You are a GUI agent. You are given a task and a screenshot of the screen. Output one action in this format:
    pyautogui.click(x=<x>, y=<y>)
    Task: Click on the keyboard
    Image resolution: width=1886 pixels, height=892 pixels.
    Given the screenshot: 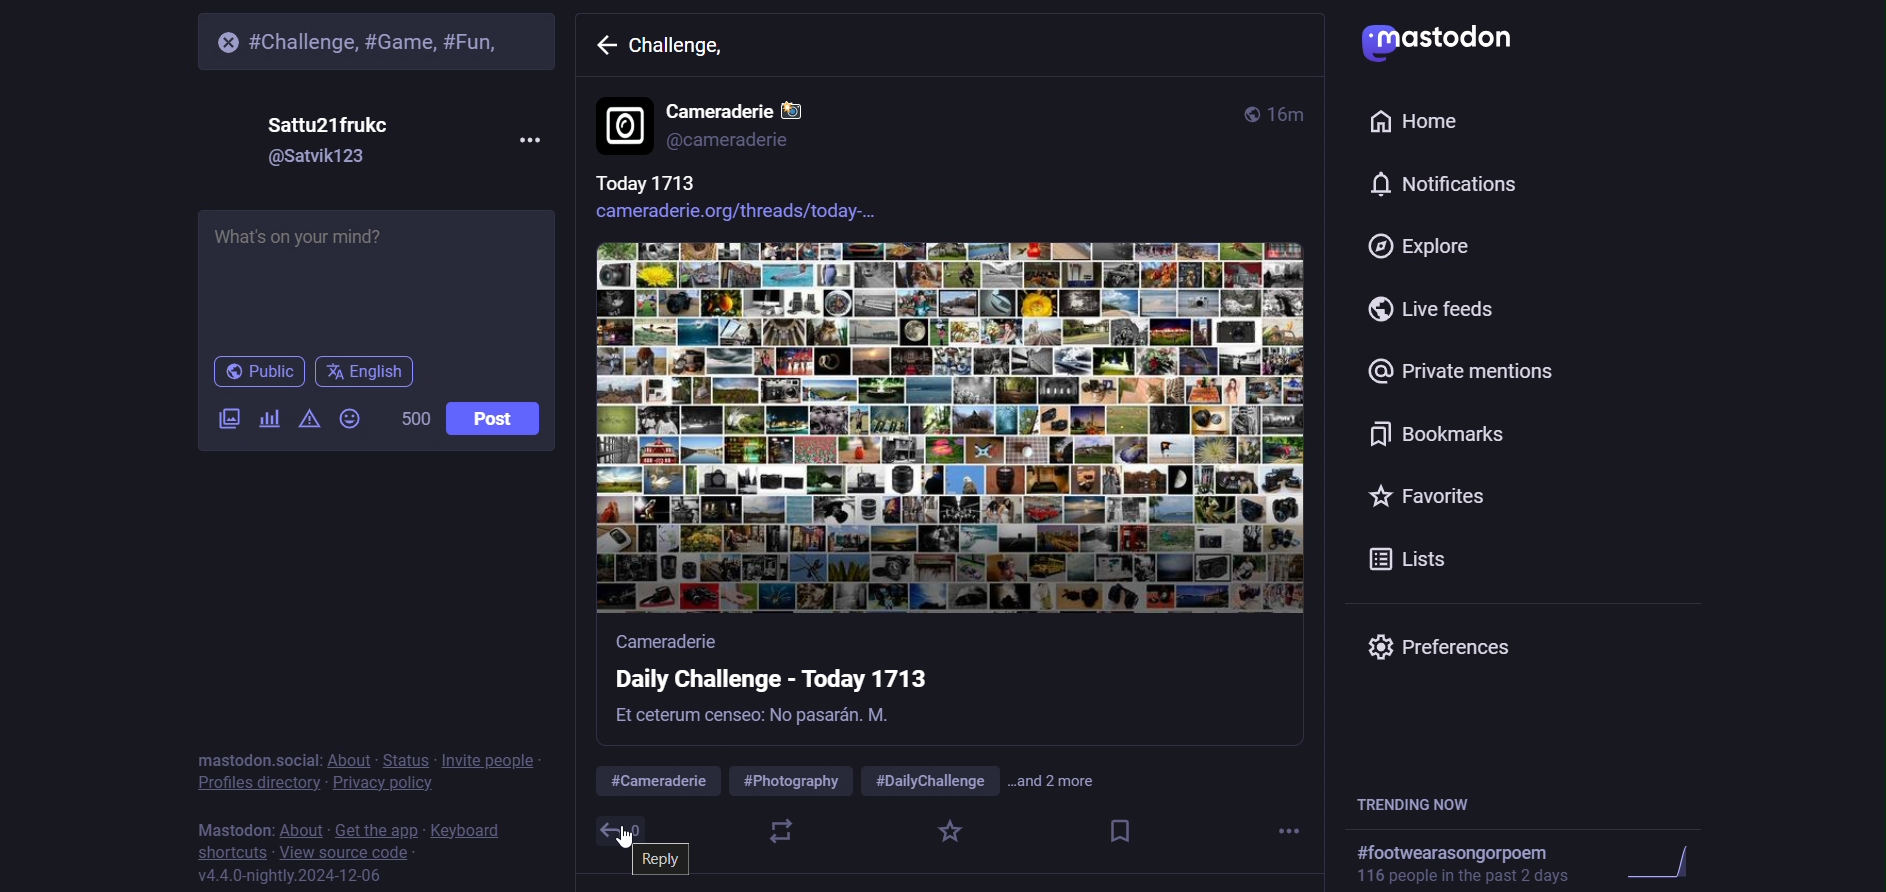 What is the action you would take?
    pyautogui.click(x=472, y=827)
    